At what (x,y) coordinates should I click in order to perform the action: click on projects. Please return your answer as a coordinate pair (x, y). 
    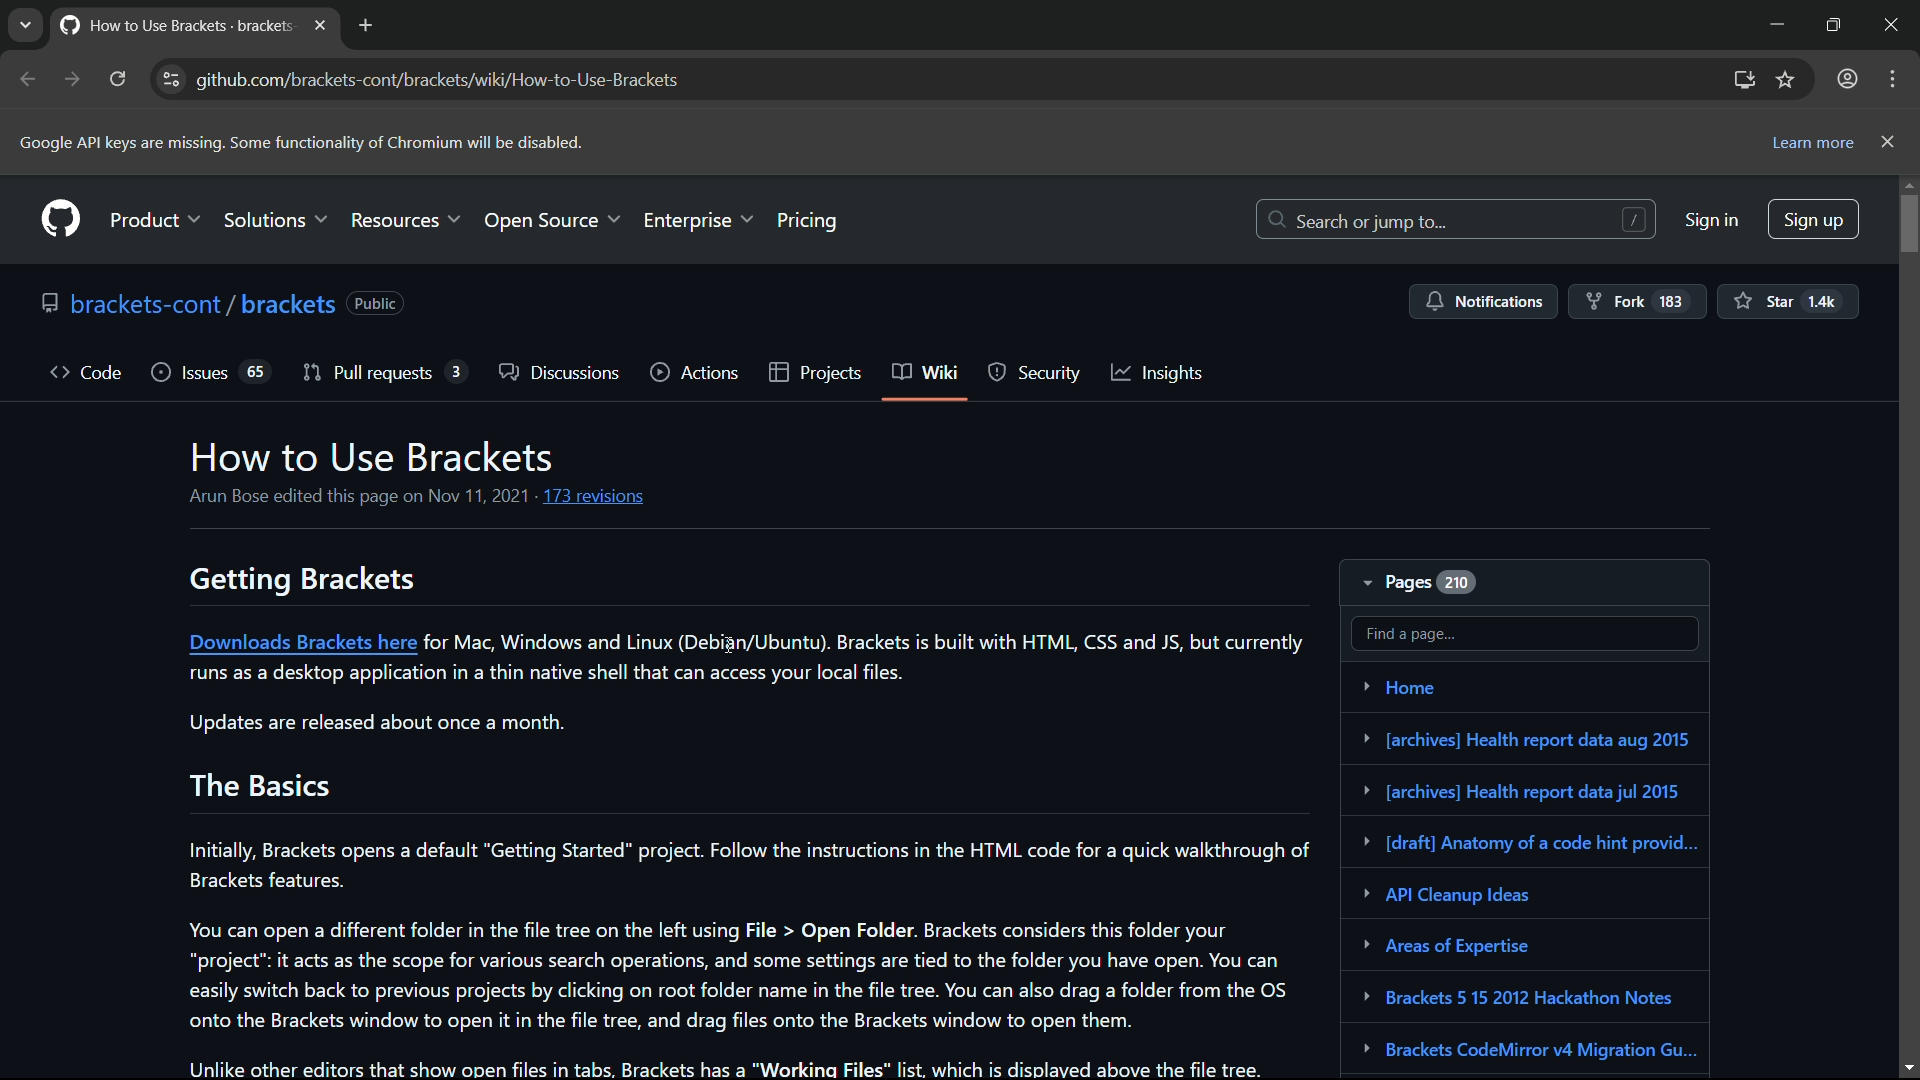
    Looking at the image, I should click on (814, 374).